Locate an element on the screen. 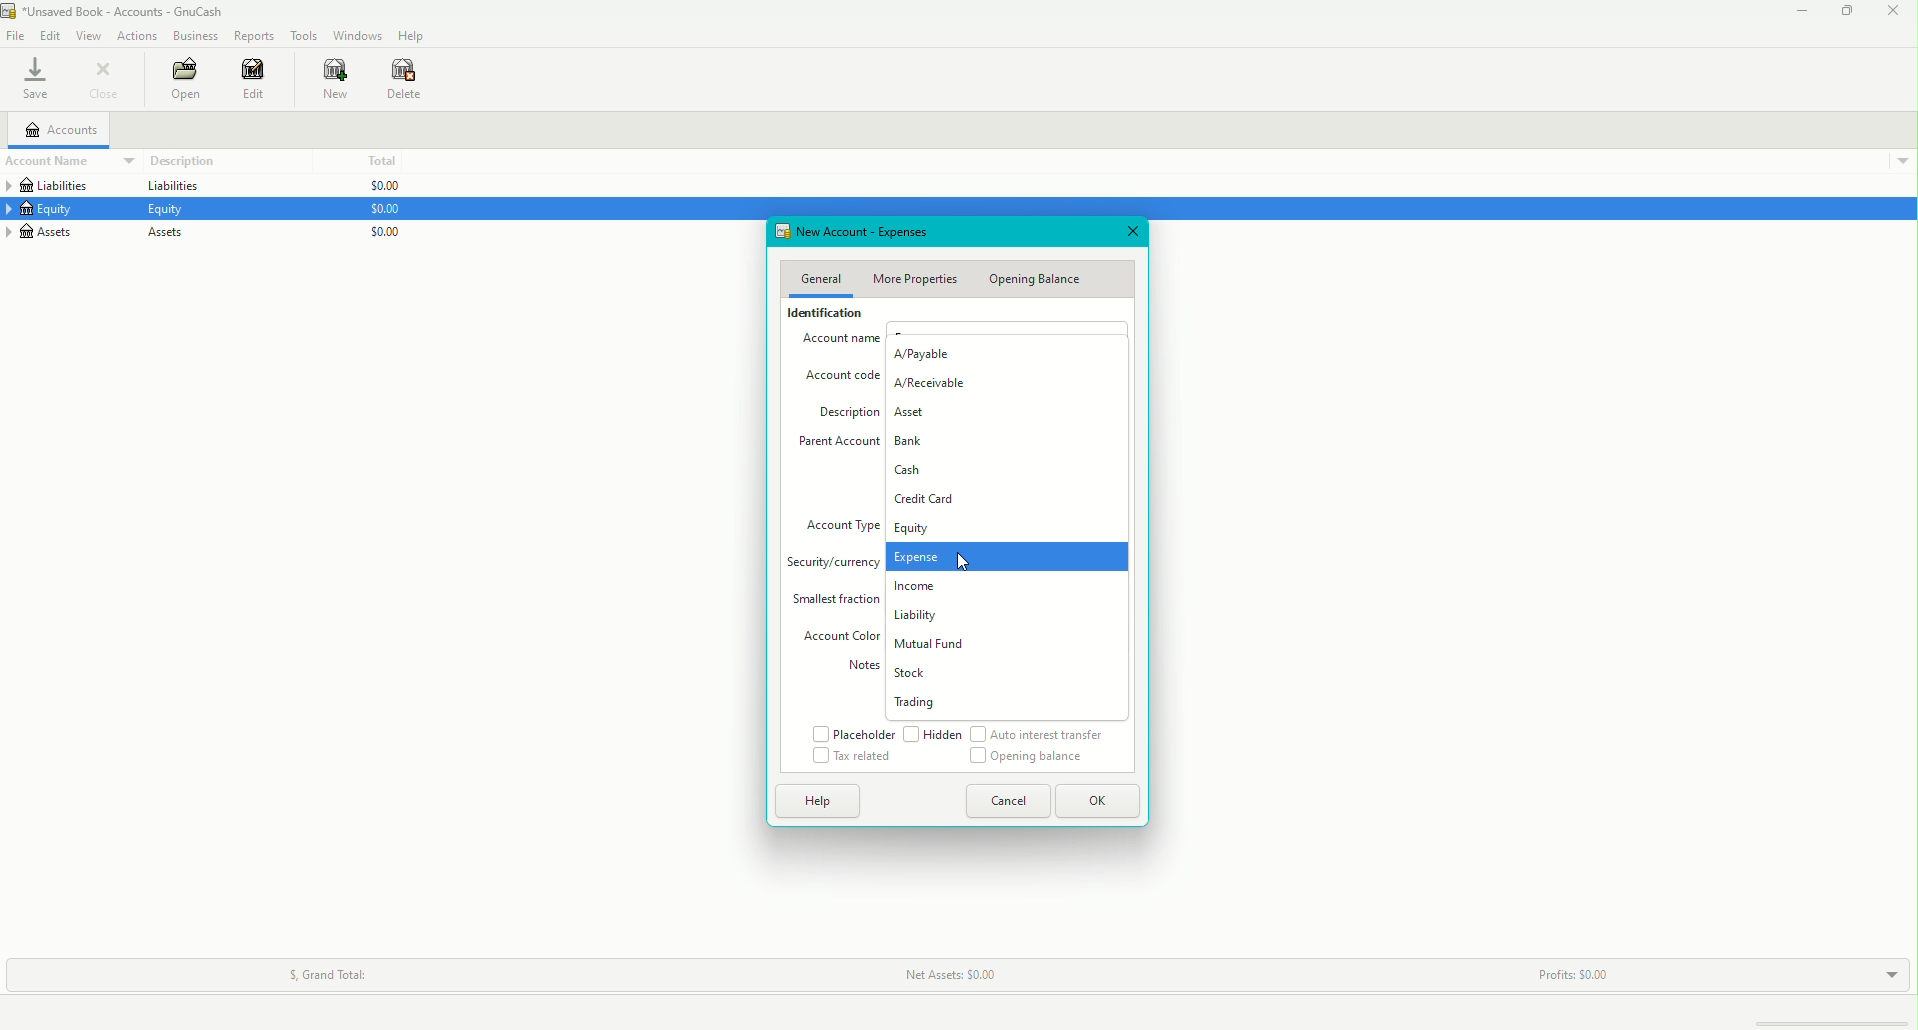  Parent Account is located at coordinates (841, 446).